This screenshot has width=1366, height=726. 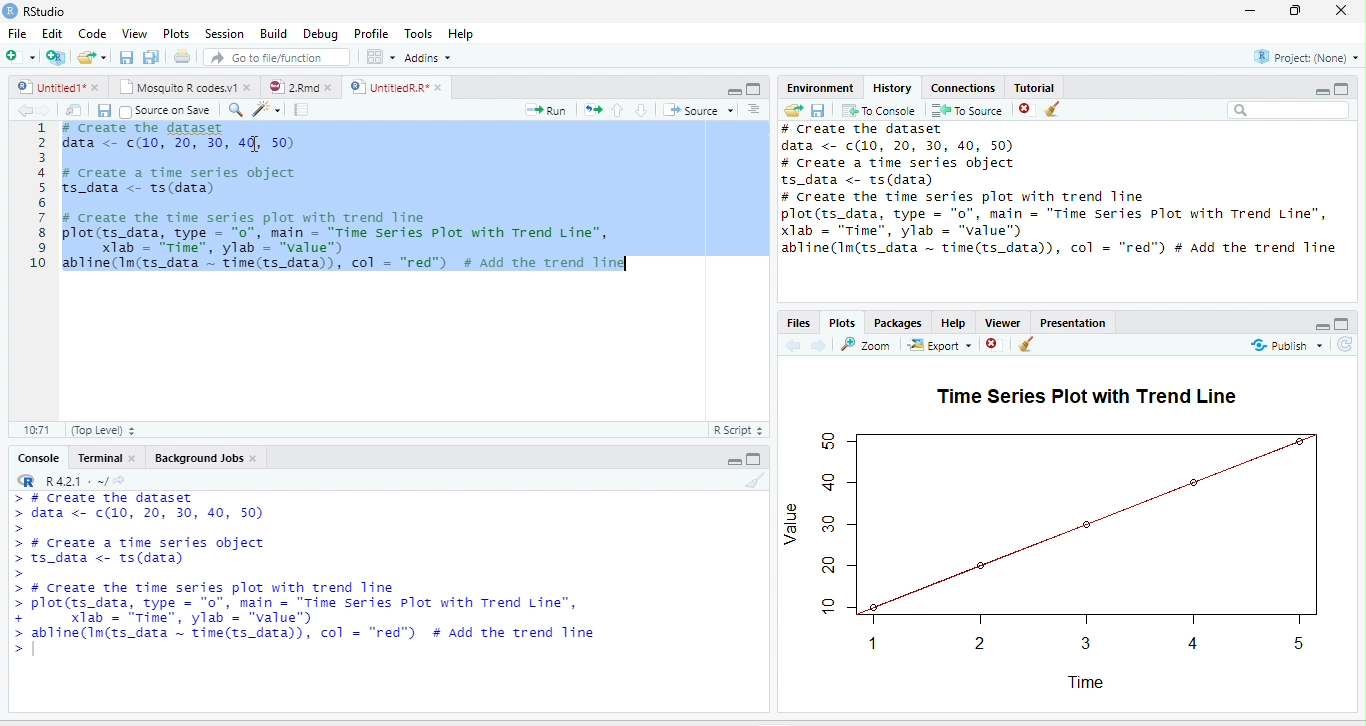 I want to click on Help, so click(x=460, y=33).